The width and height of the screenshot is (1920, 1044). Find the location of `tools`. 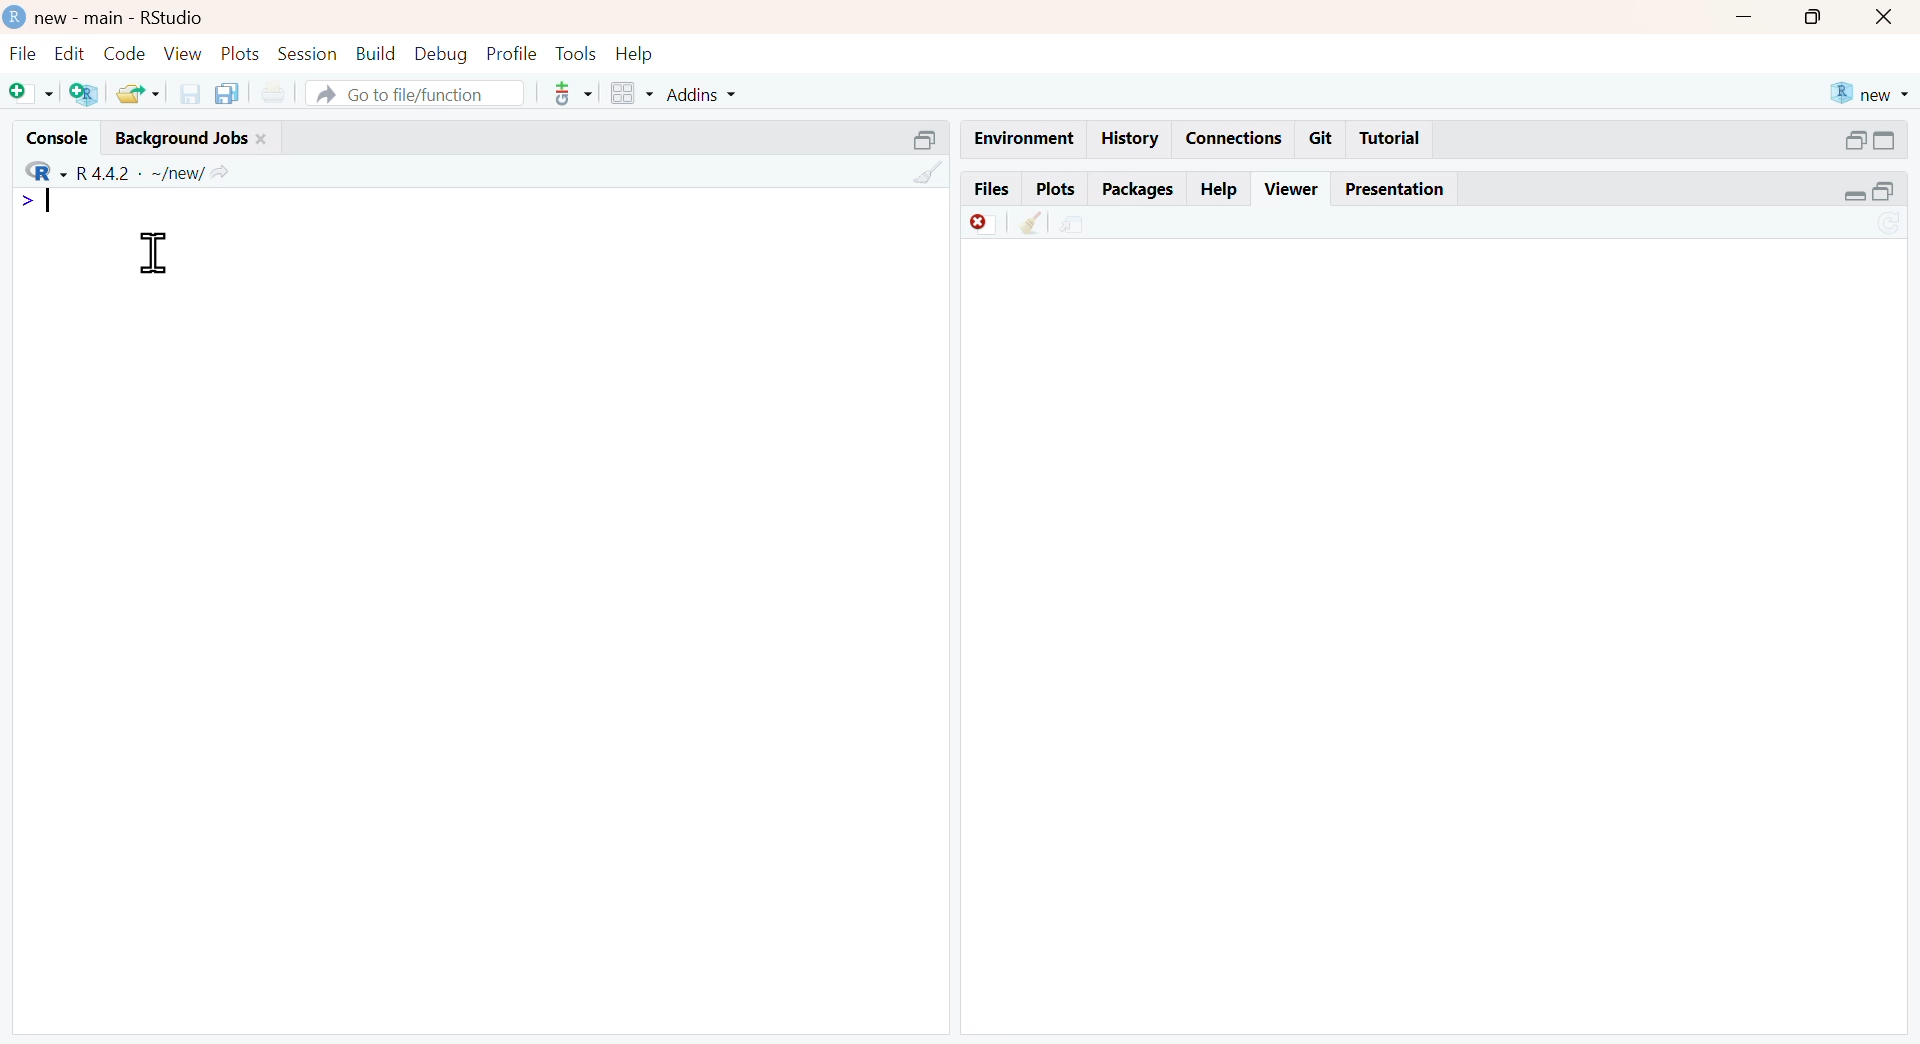

tools is located at coordinates (578, 53).